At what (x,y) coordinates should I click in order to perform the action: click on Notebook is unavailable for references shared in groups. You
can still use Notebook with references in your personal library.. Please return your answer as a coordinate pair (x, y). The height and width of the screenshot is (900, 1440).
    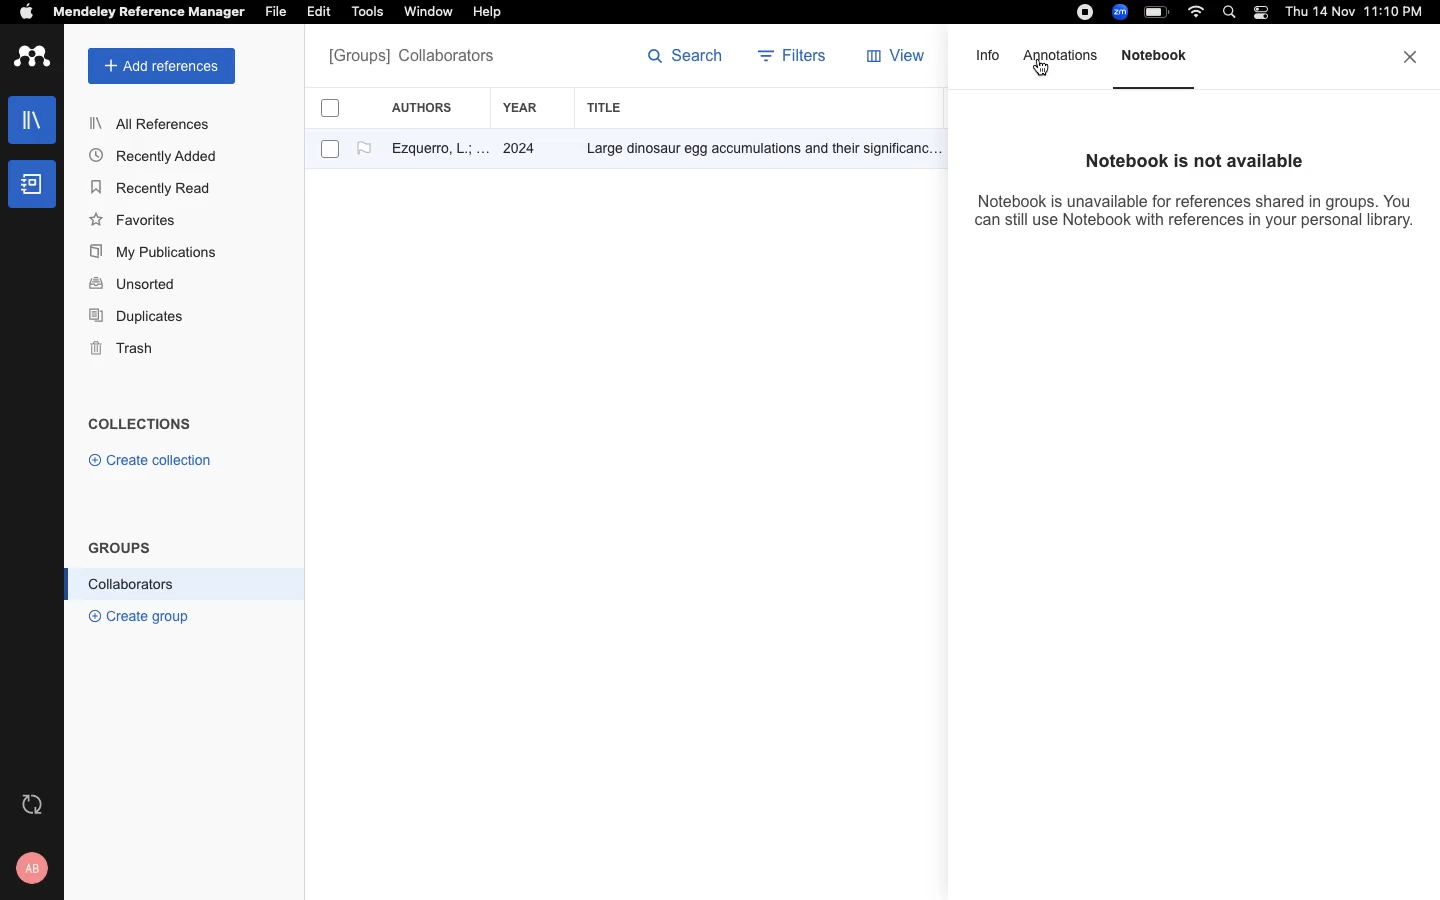
    Looking at the image, I should click on (1195, 220).